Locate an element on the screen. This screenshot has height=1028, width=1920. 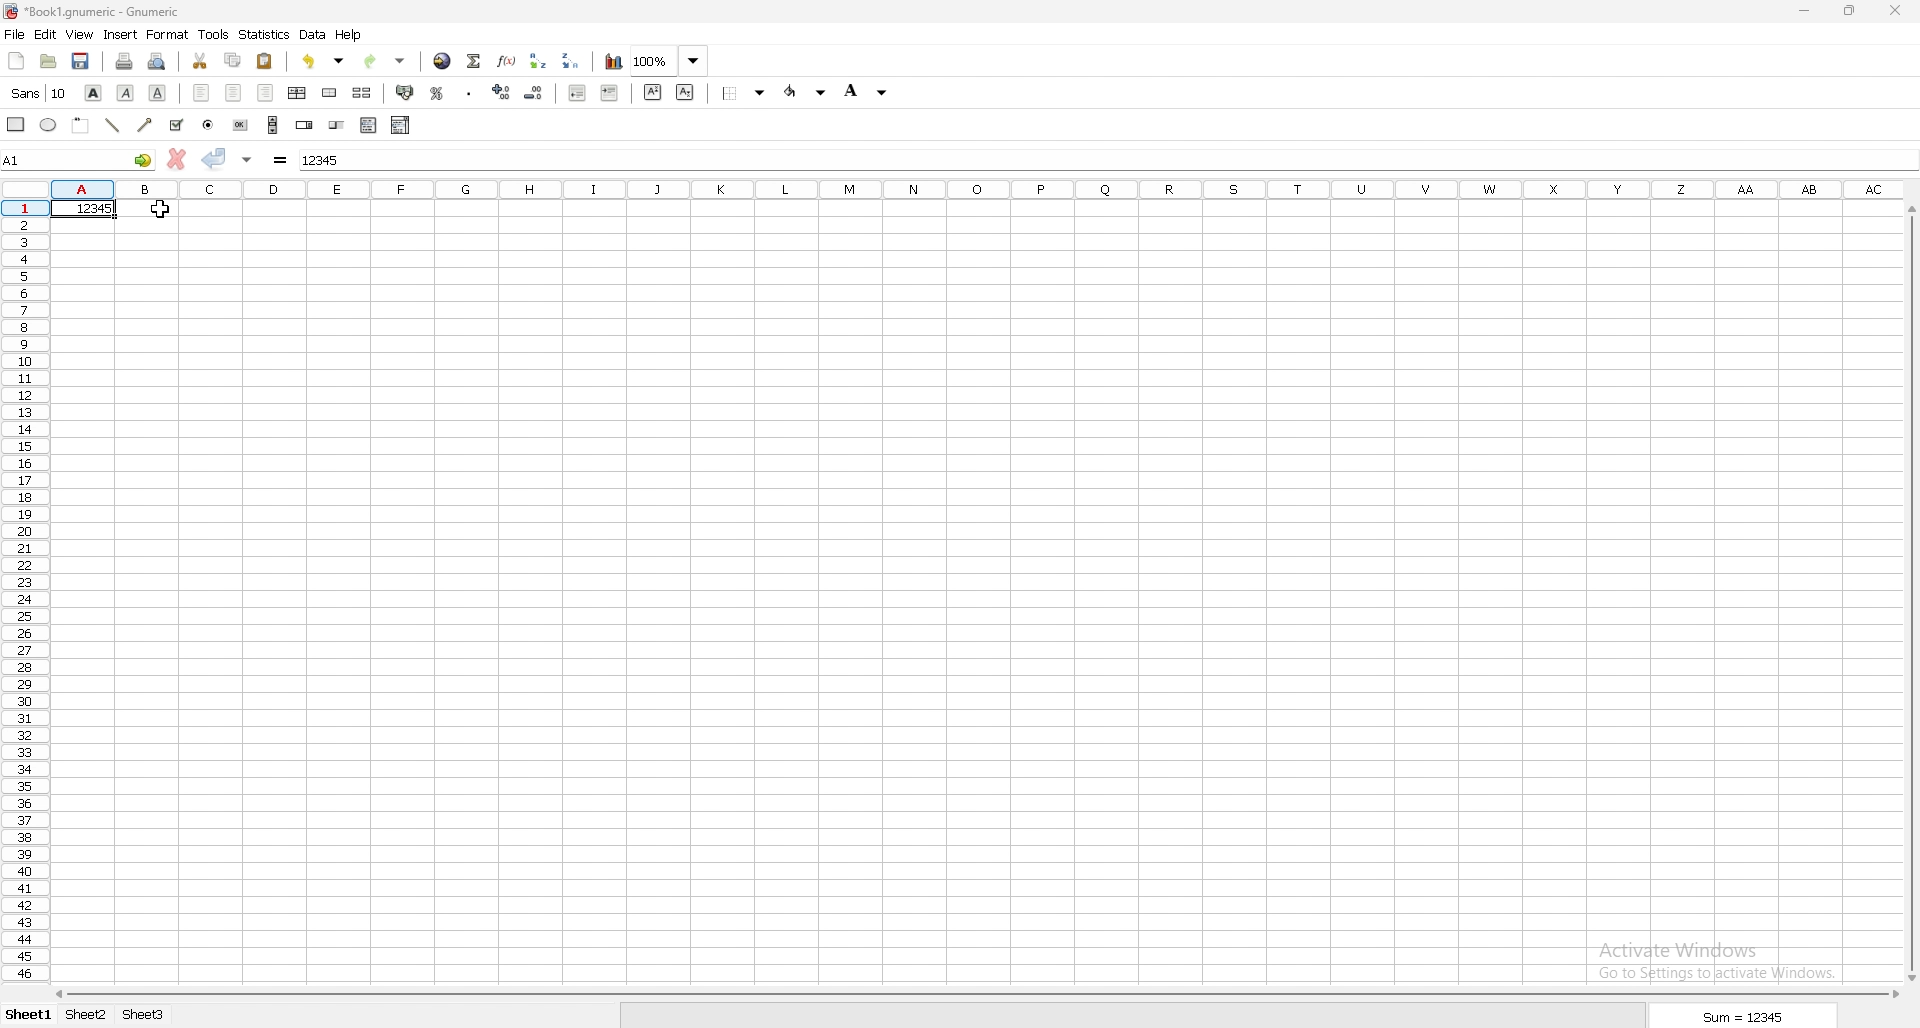
rows is located at coordinates (21, 592).